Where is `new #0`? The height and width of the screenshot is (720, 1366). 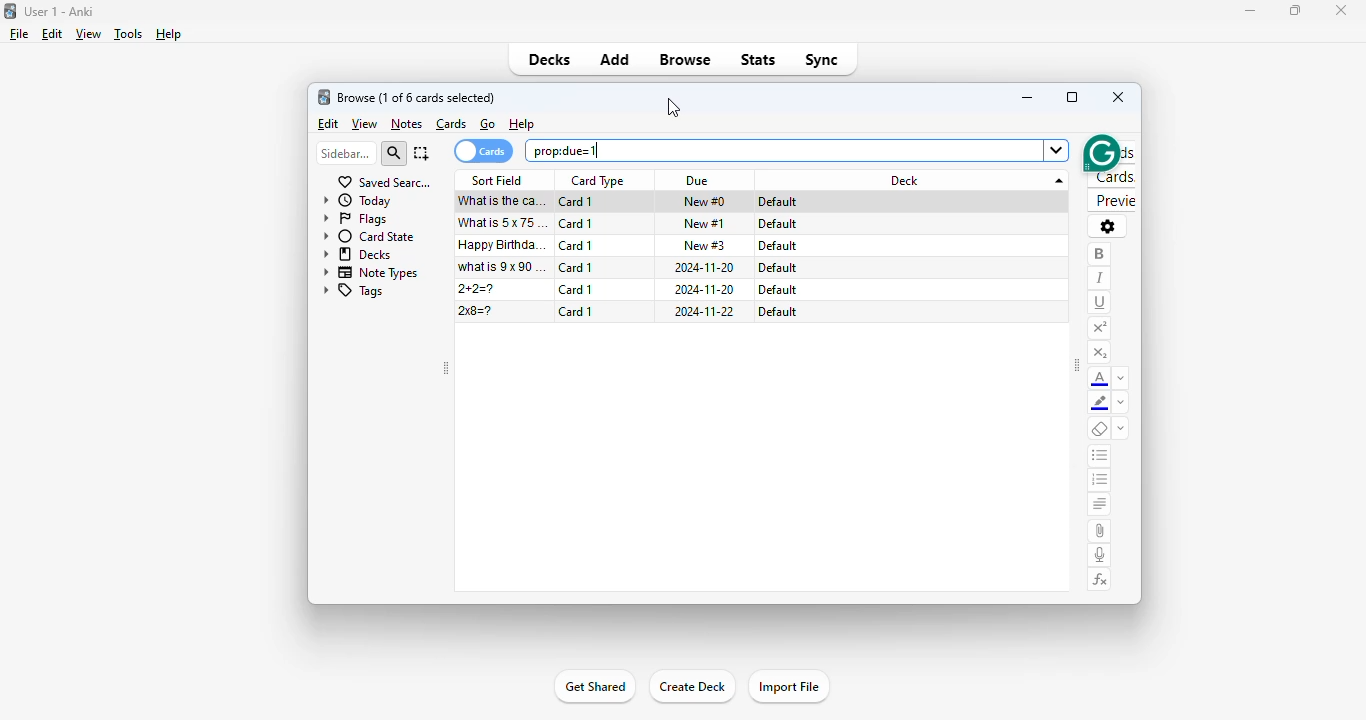
new #0 is located at coordinates (705, 201).